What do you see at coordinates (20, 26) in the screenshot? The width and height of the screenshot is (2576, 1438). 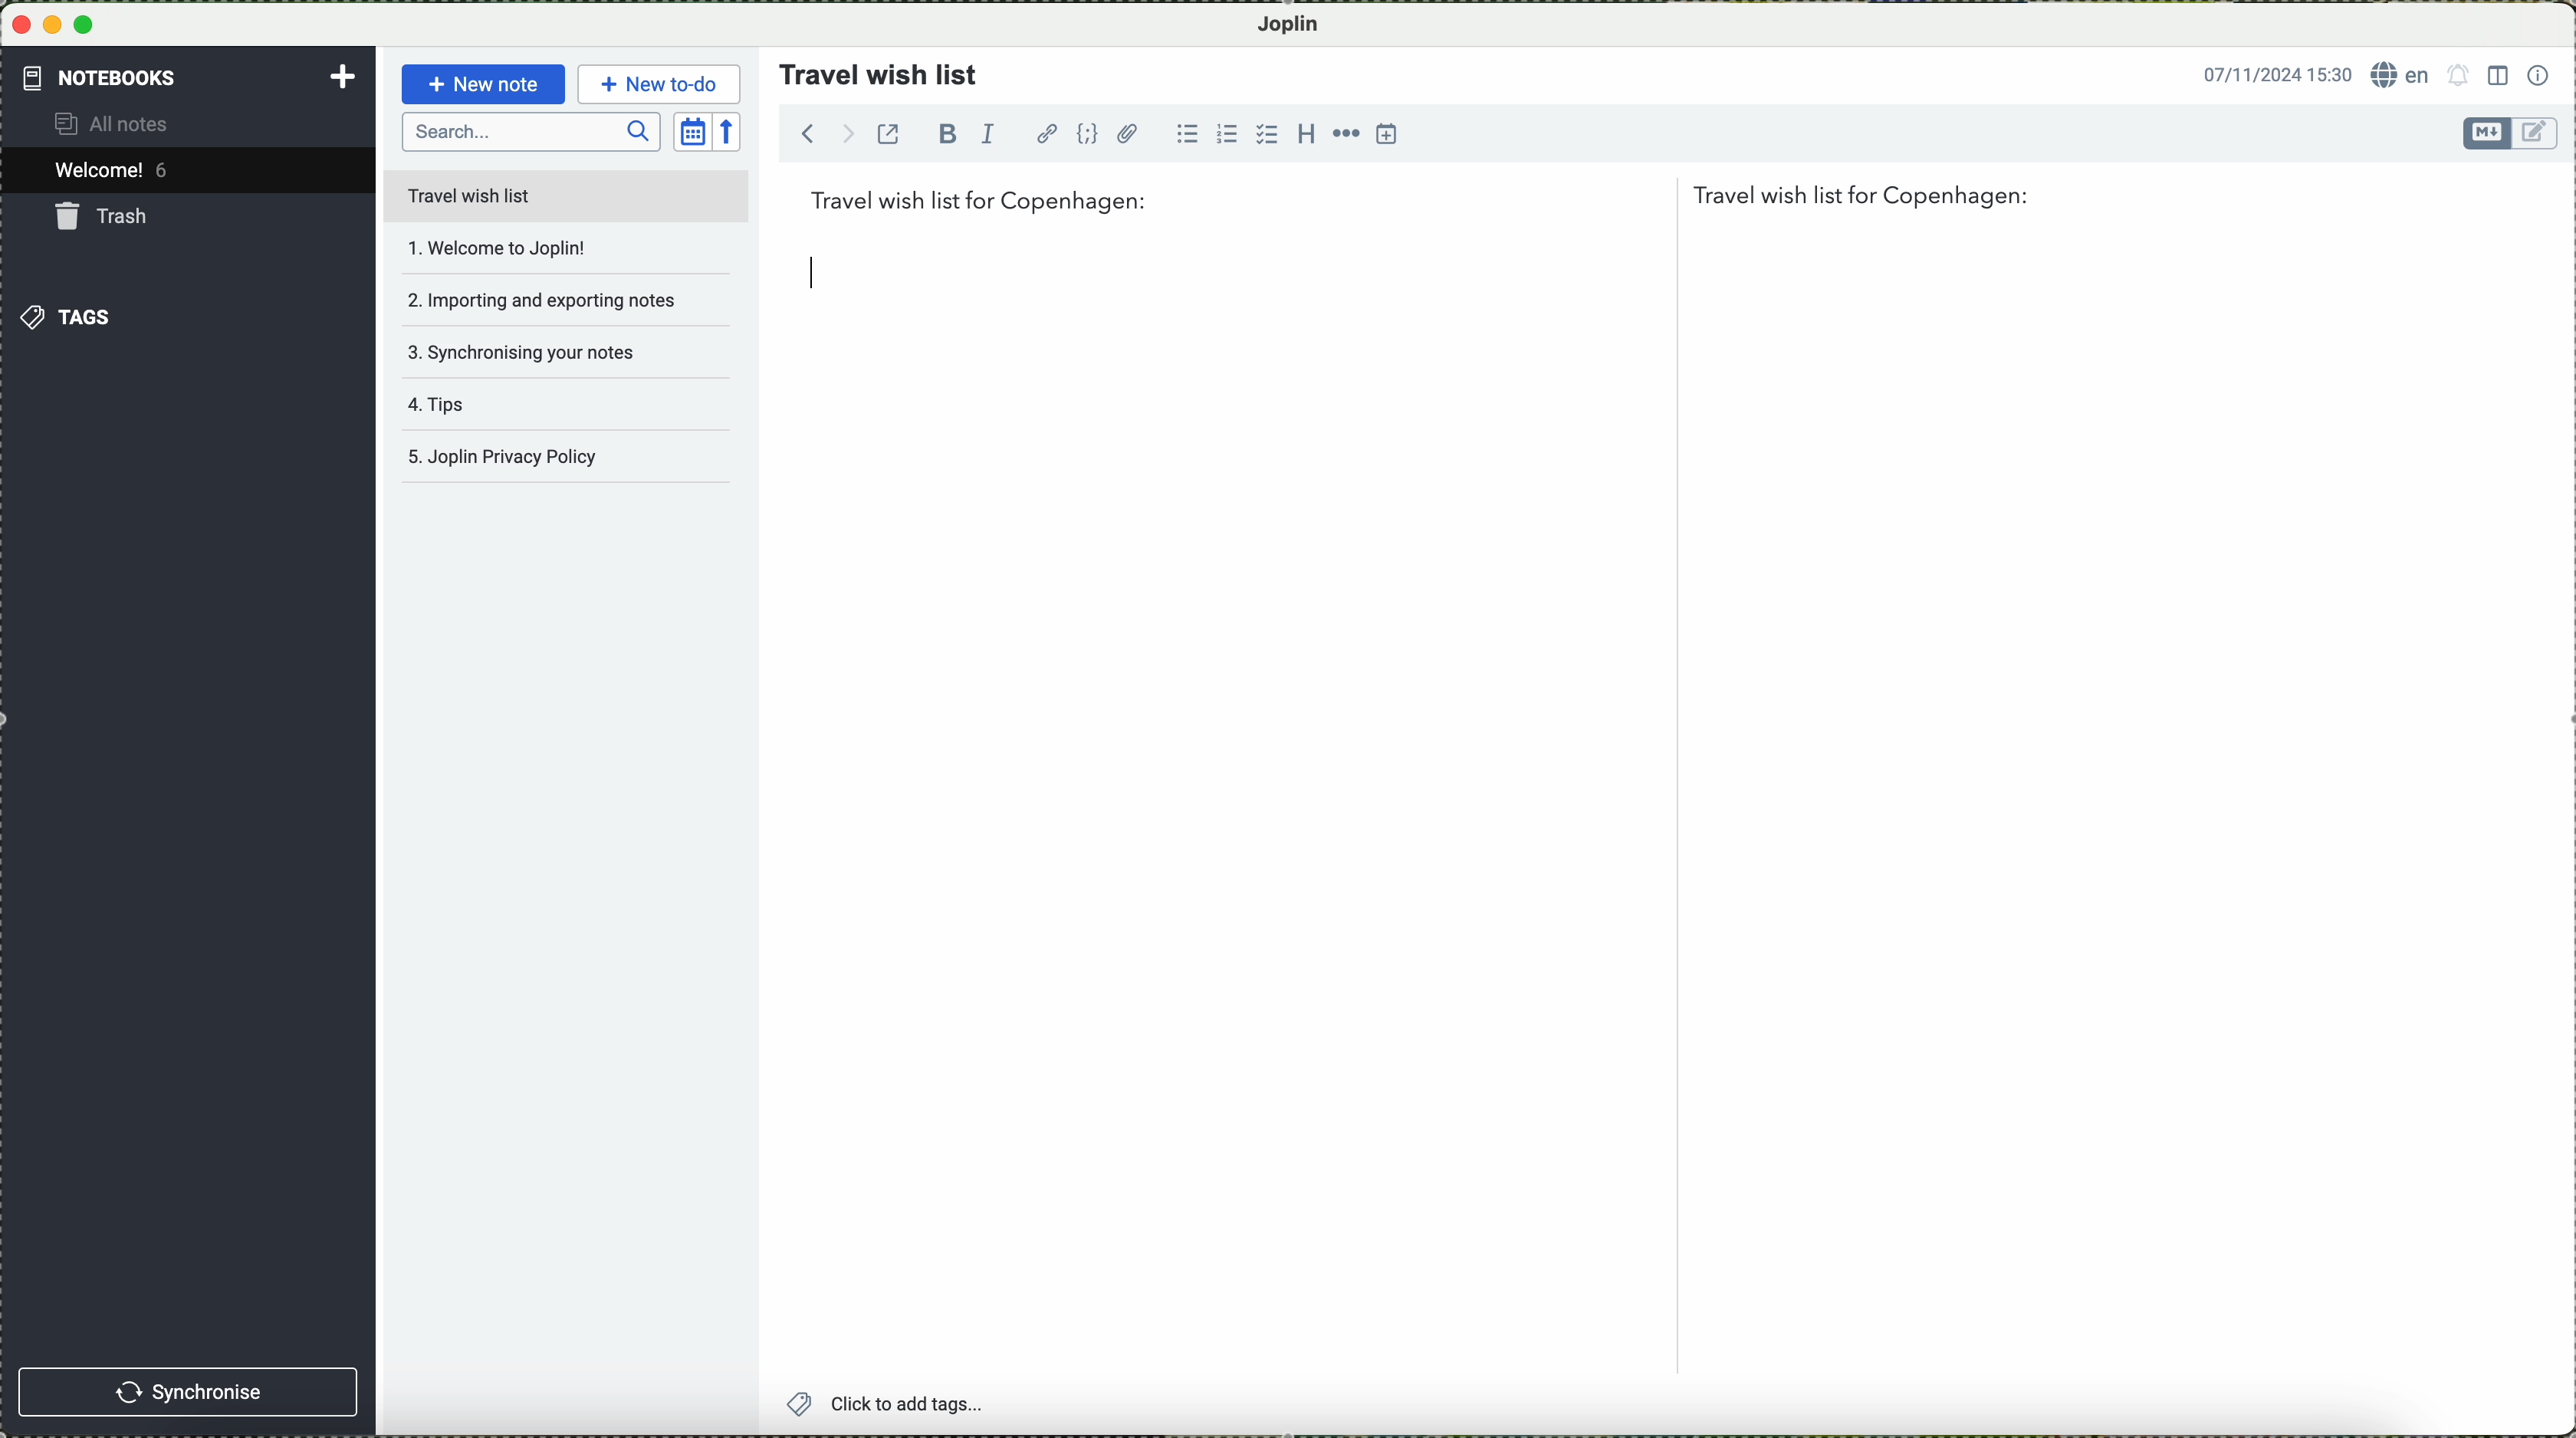 I see `close` at bounding box center [20, 26].